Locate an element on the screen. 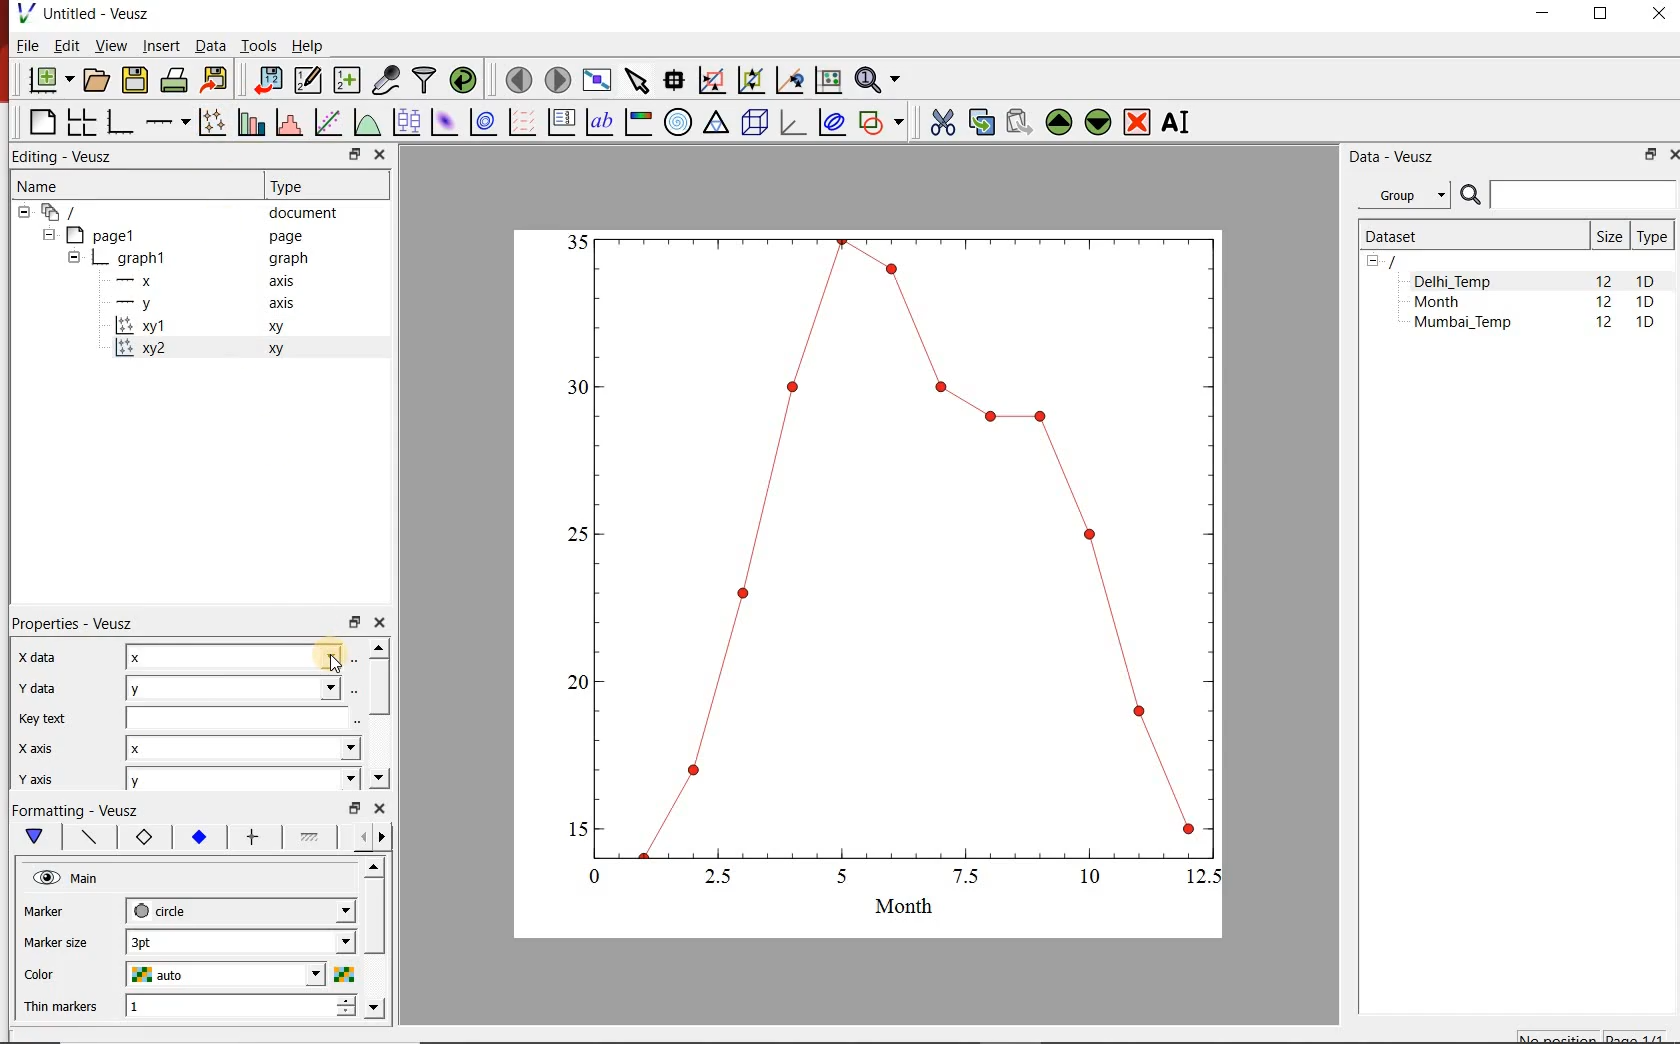  x is located at coordinates (242, 657).